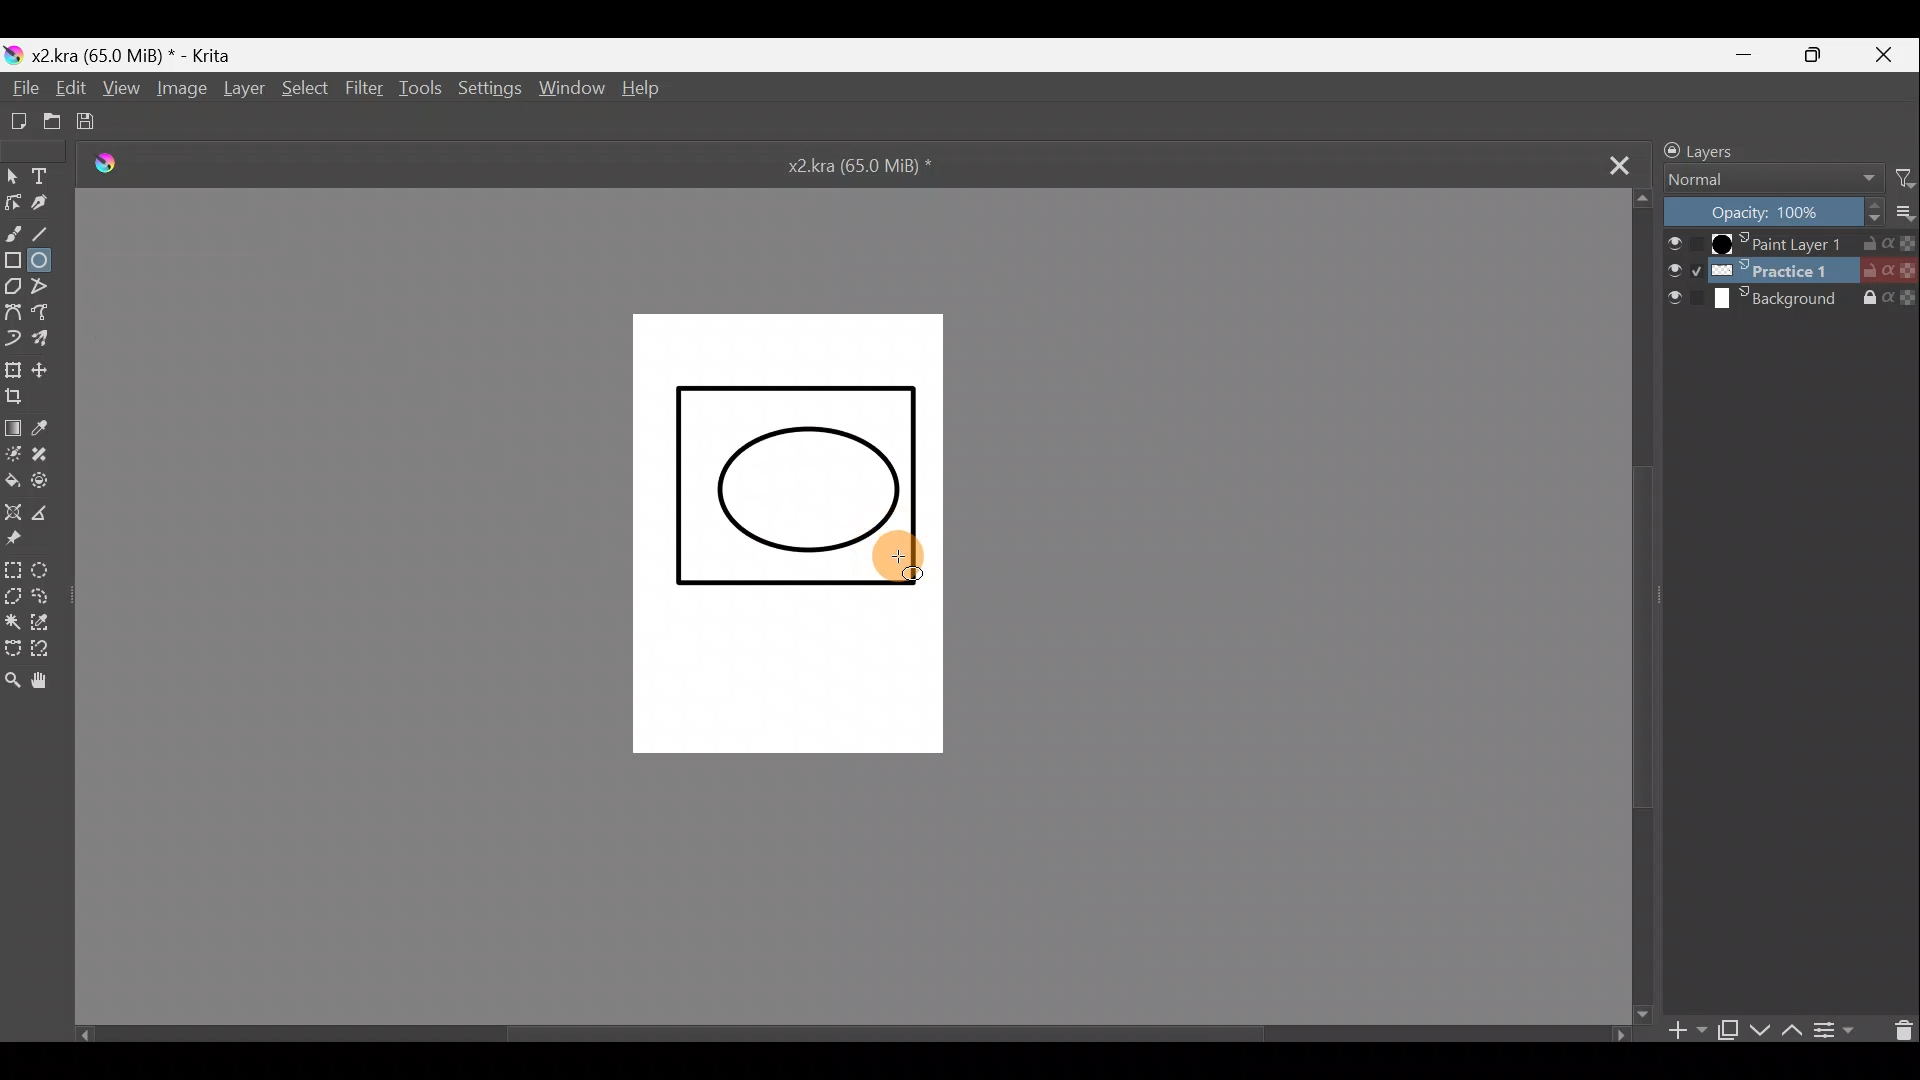  What do you see at coordinates (45, 622) in the screenshot?
I see `Similar colour selection tool` at bounding box center [45, 622].